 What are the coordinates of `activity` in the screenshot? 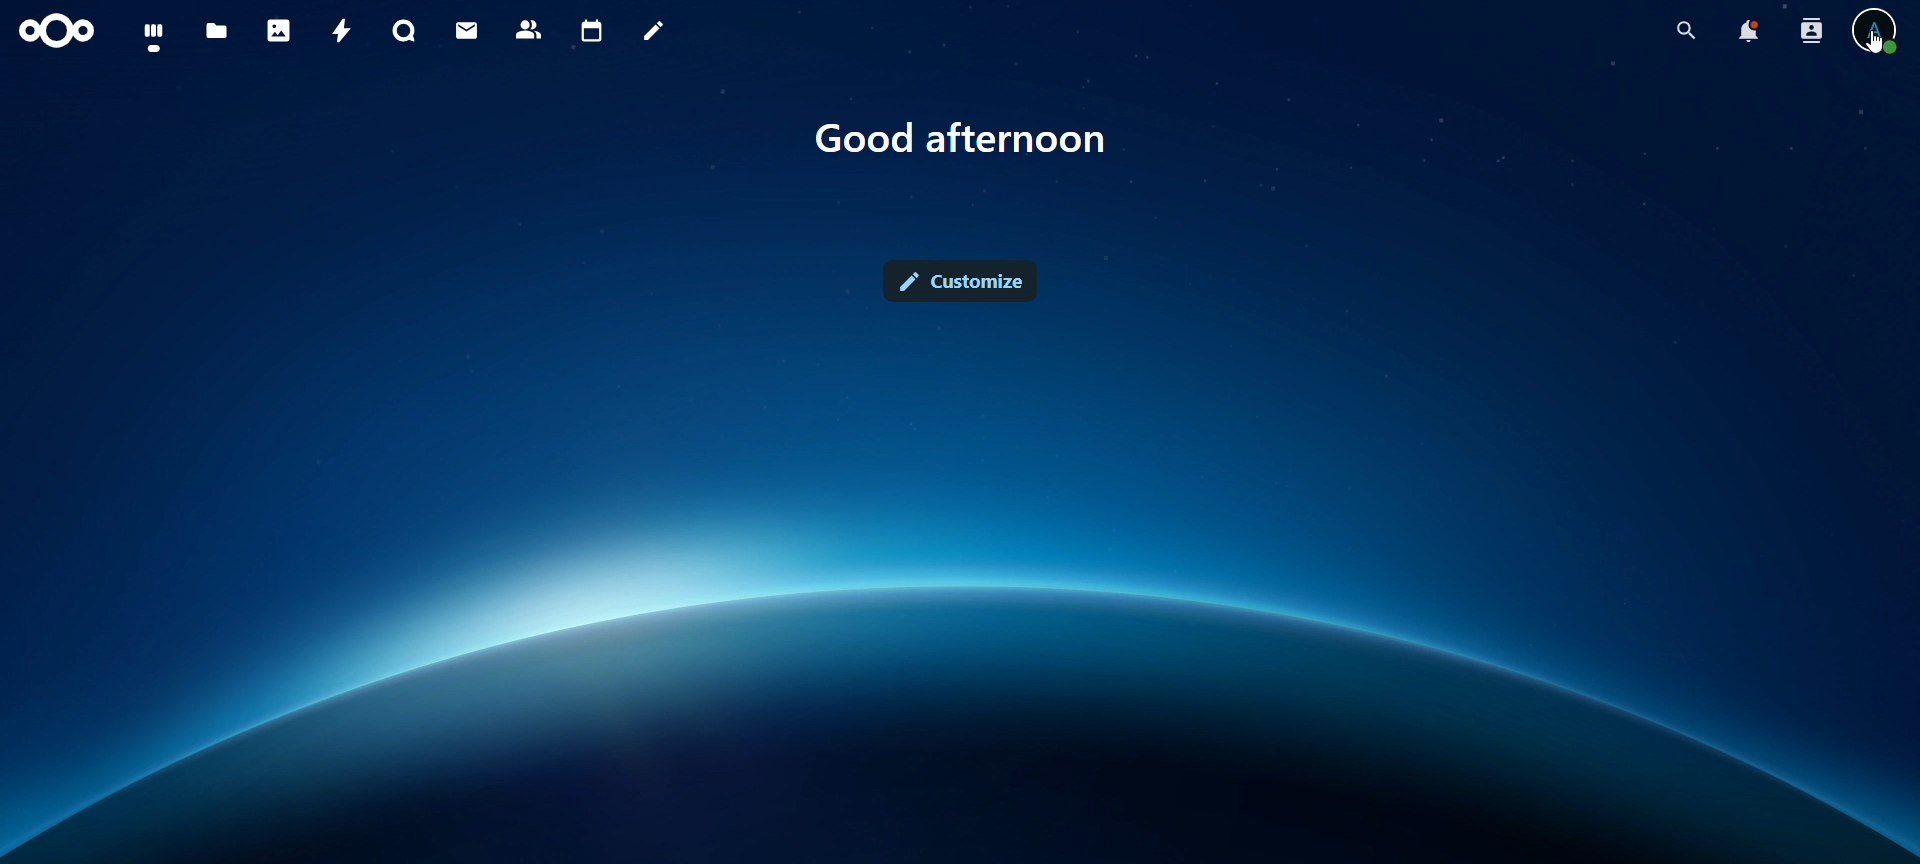 It's located at (341, 29).